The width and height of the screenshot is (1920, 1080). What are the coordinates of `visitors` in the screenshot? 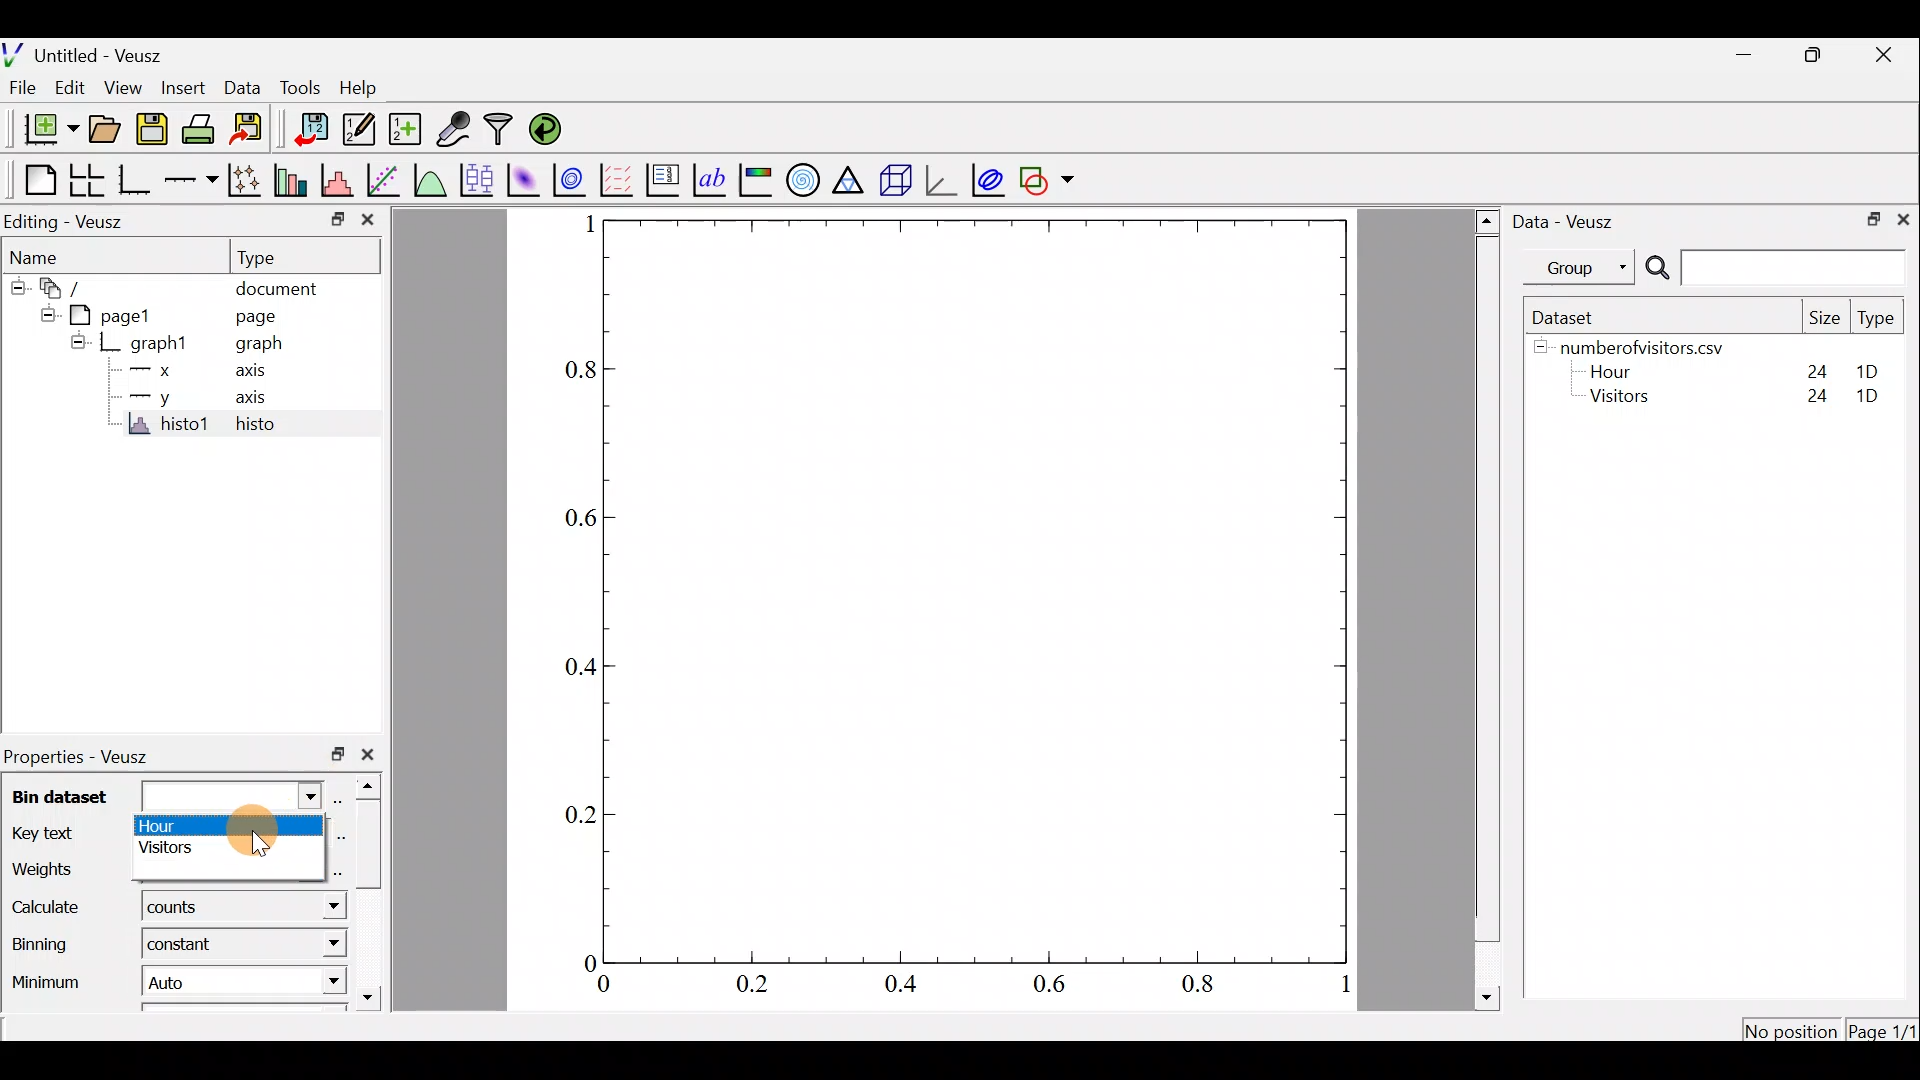 It's located at (181, 853).